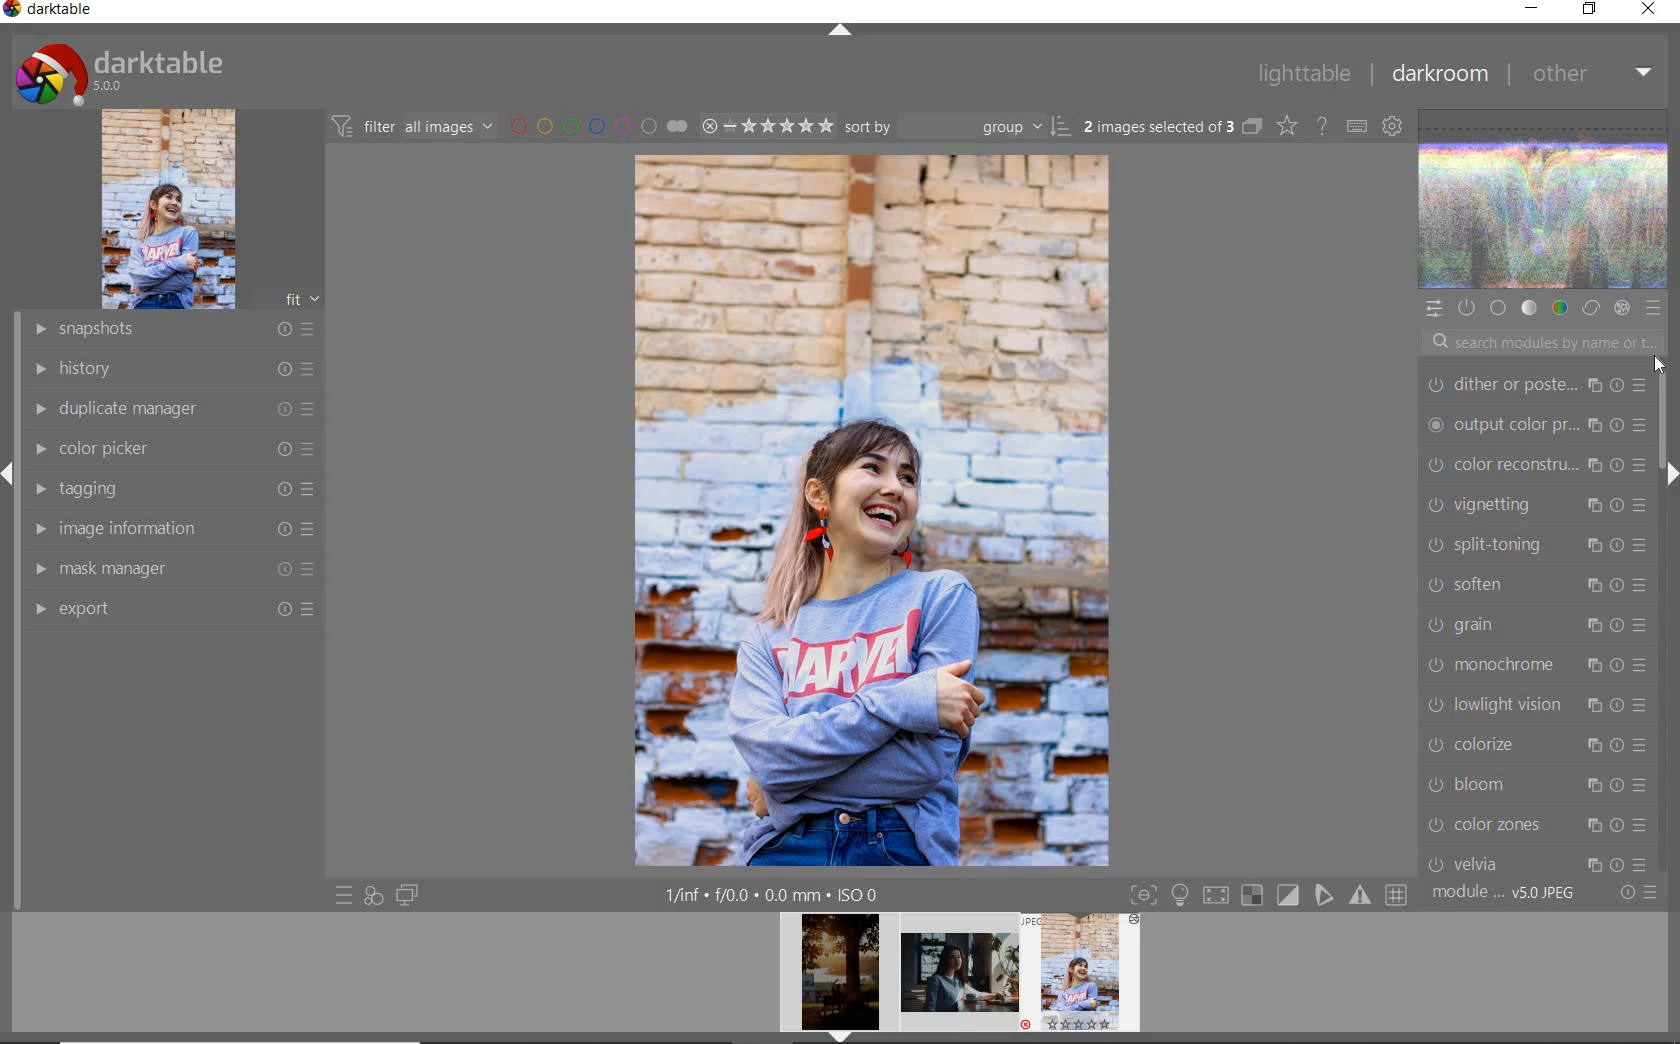  What do you see at coordinates (1540, 543) in the screenshot?
I see `retouch` at bounding box center [1540, 543].